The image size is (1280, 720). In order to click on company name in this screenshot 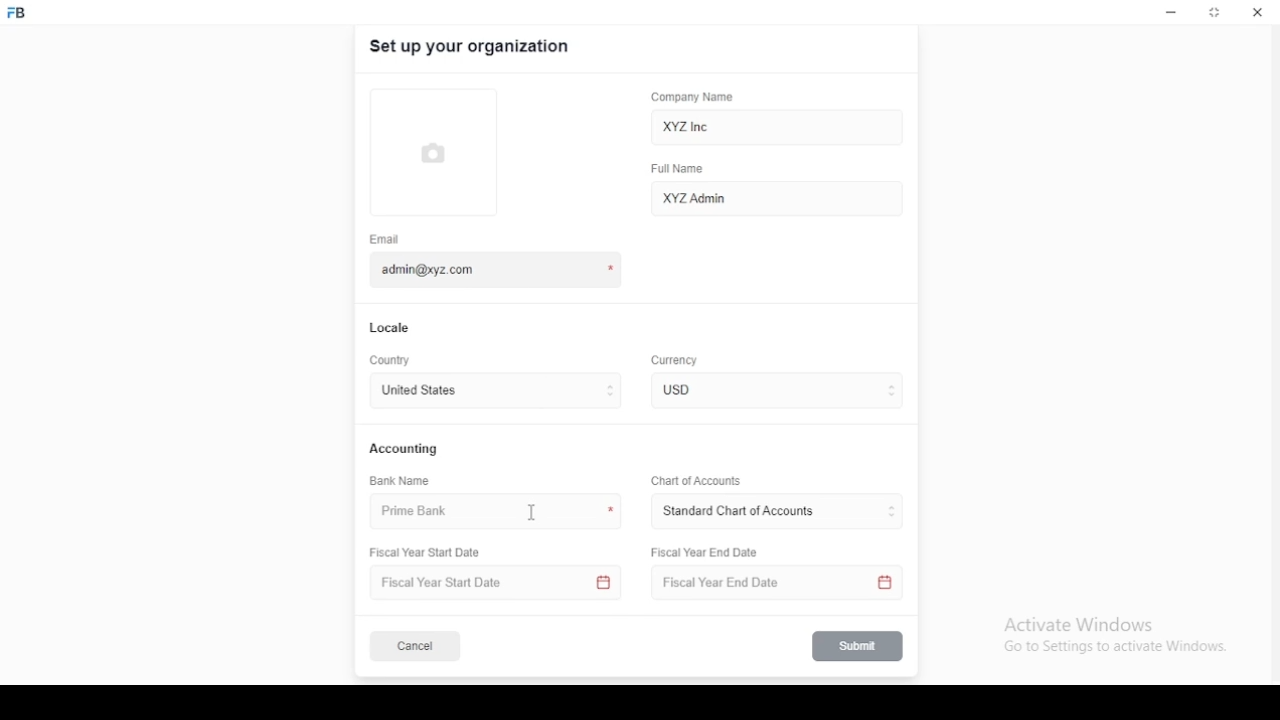, I will do `click(692, 97)`.